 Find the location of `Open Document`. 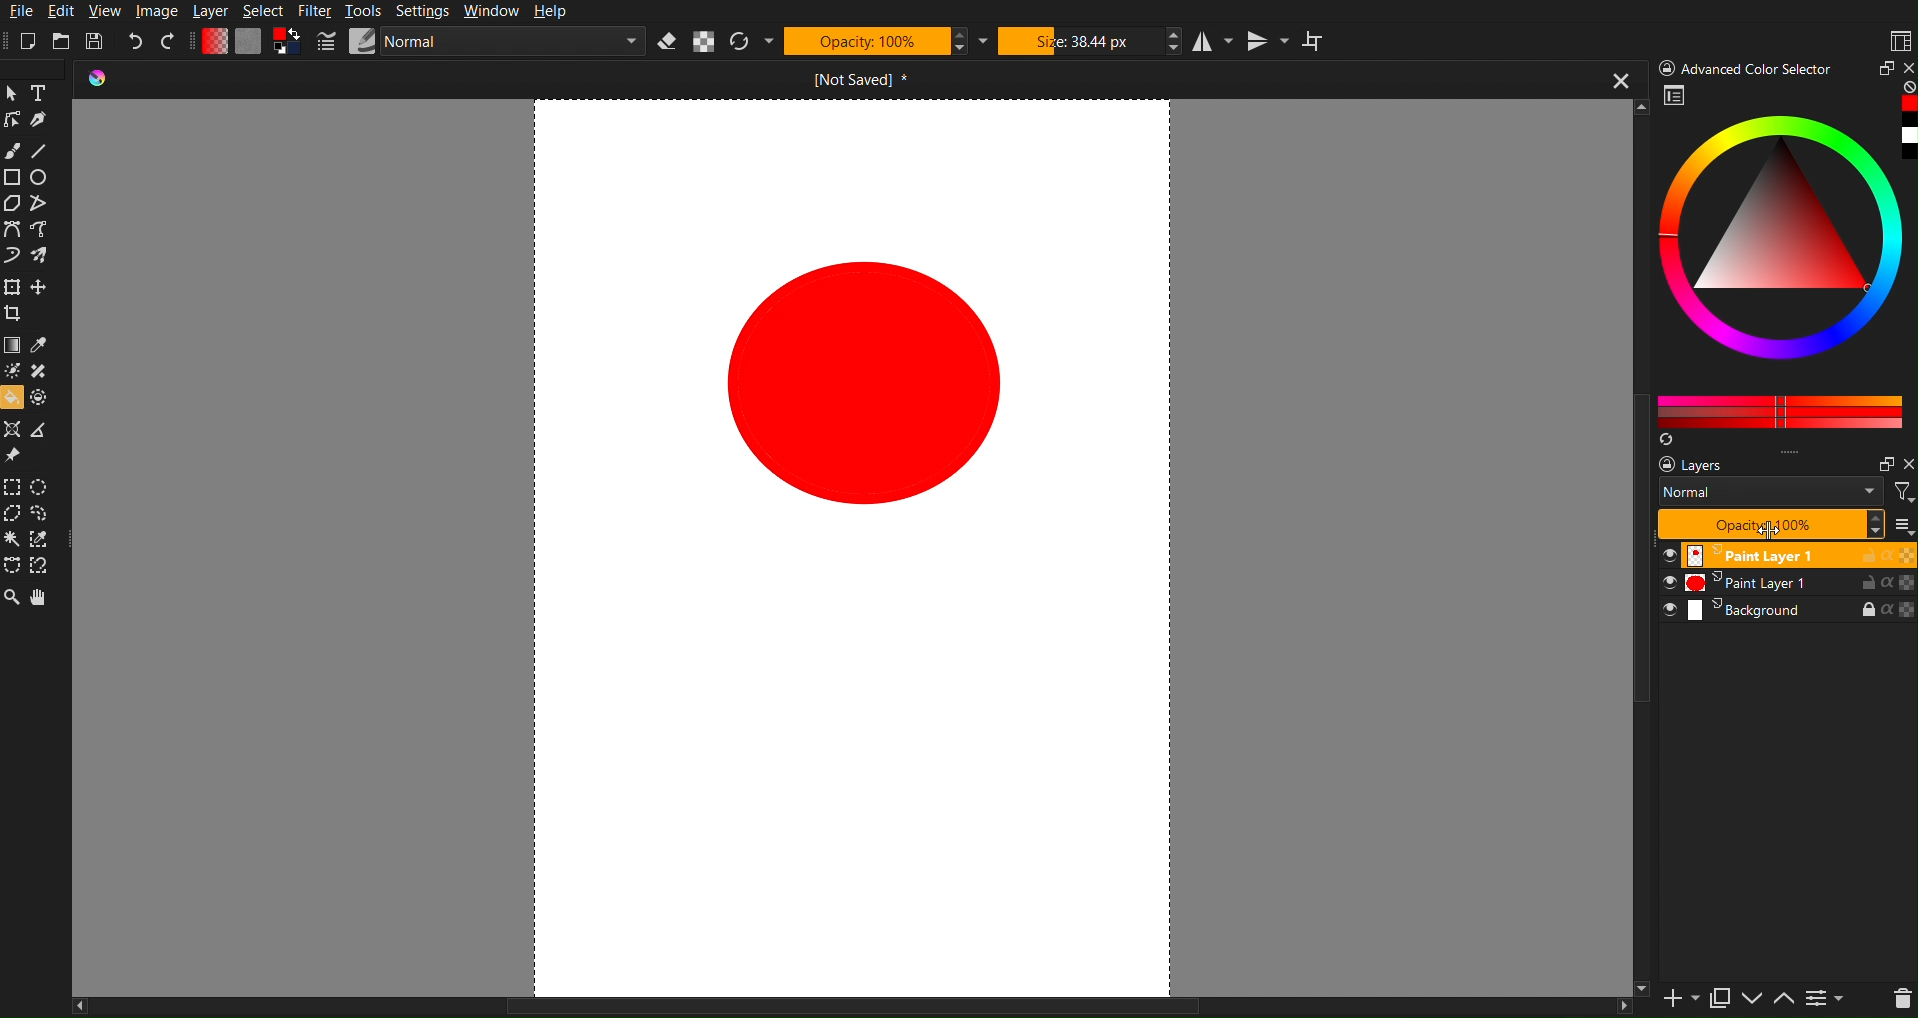

Open Document is located at coordinates (839, 83).